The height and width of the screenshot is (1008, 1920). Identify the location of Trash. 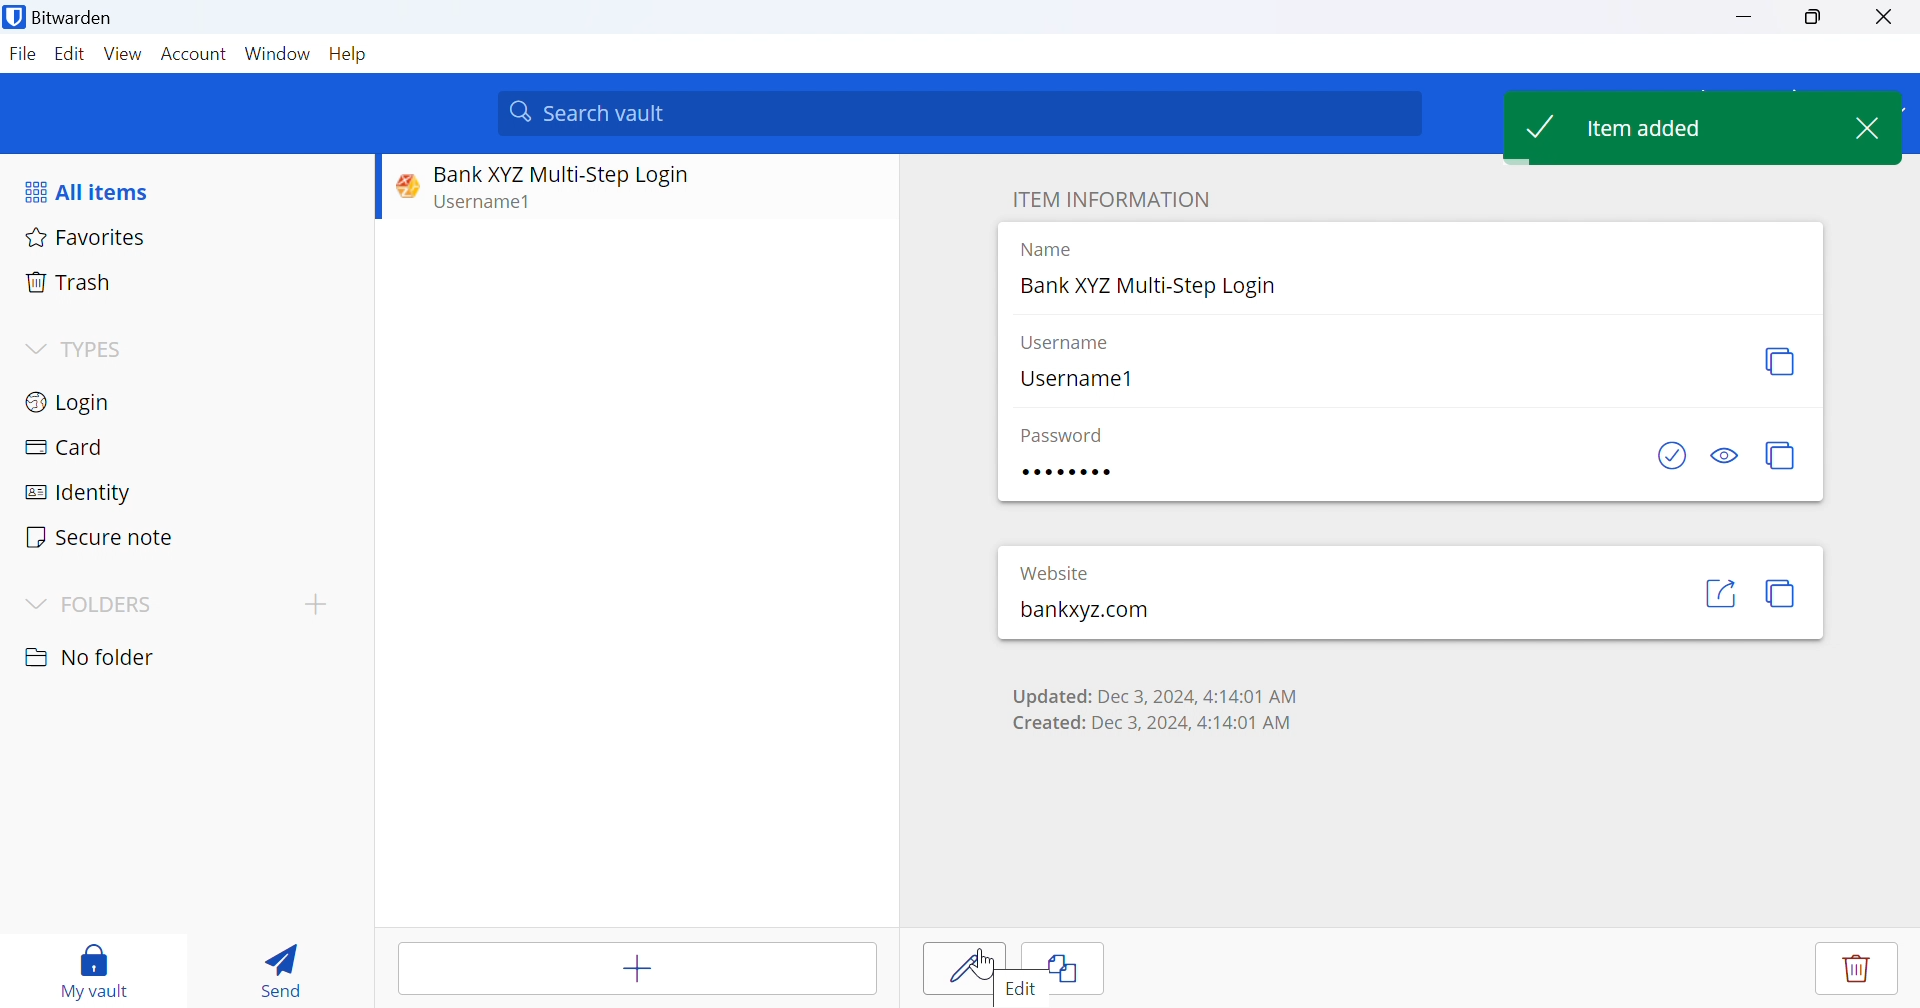
(69, 281).